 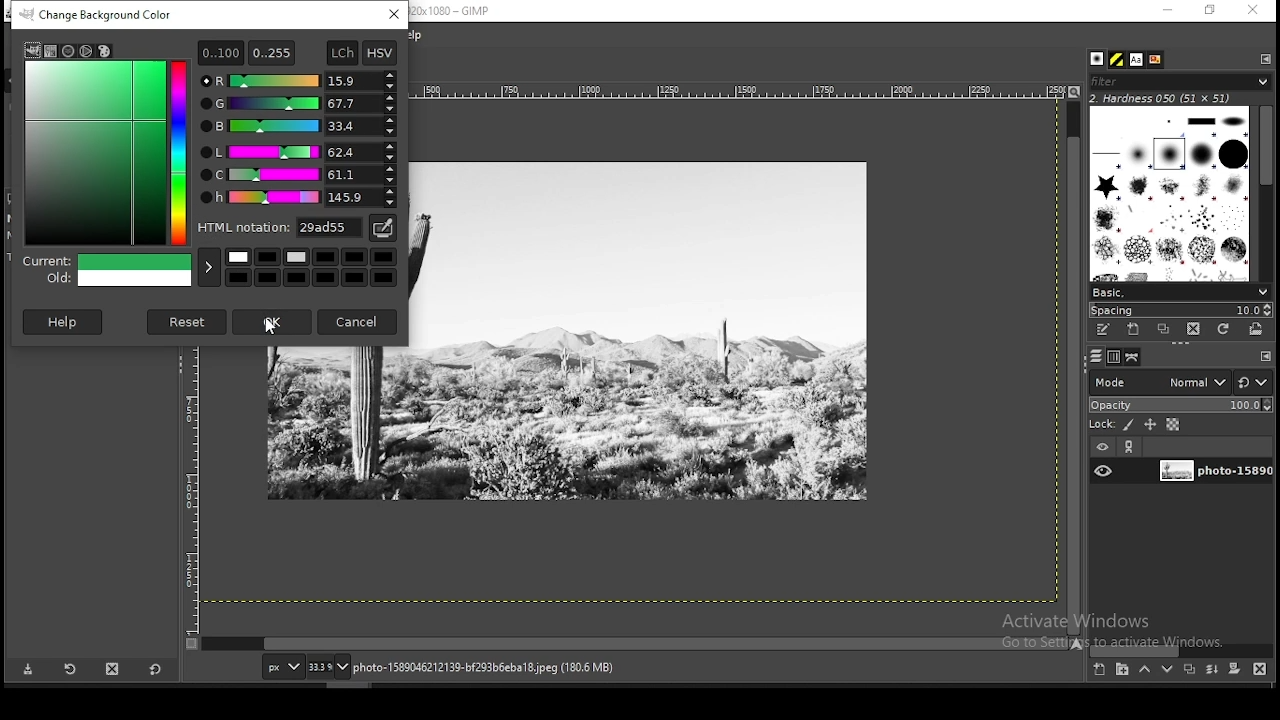 What do you see at coordinates (1138, 59) in the screenshot?
I see `fonts` at bounding box center [1138, 59].